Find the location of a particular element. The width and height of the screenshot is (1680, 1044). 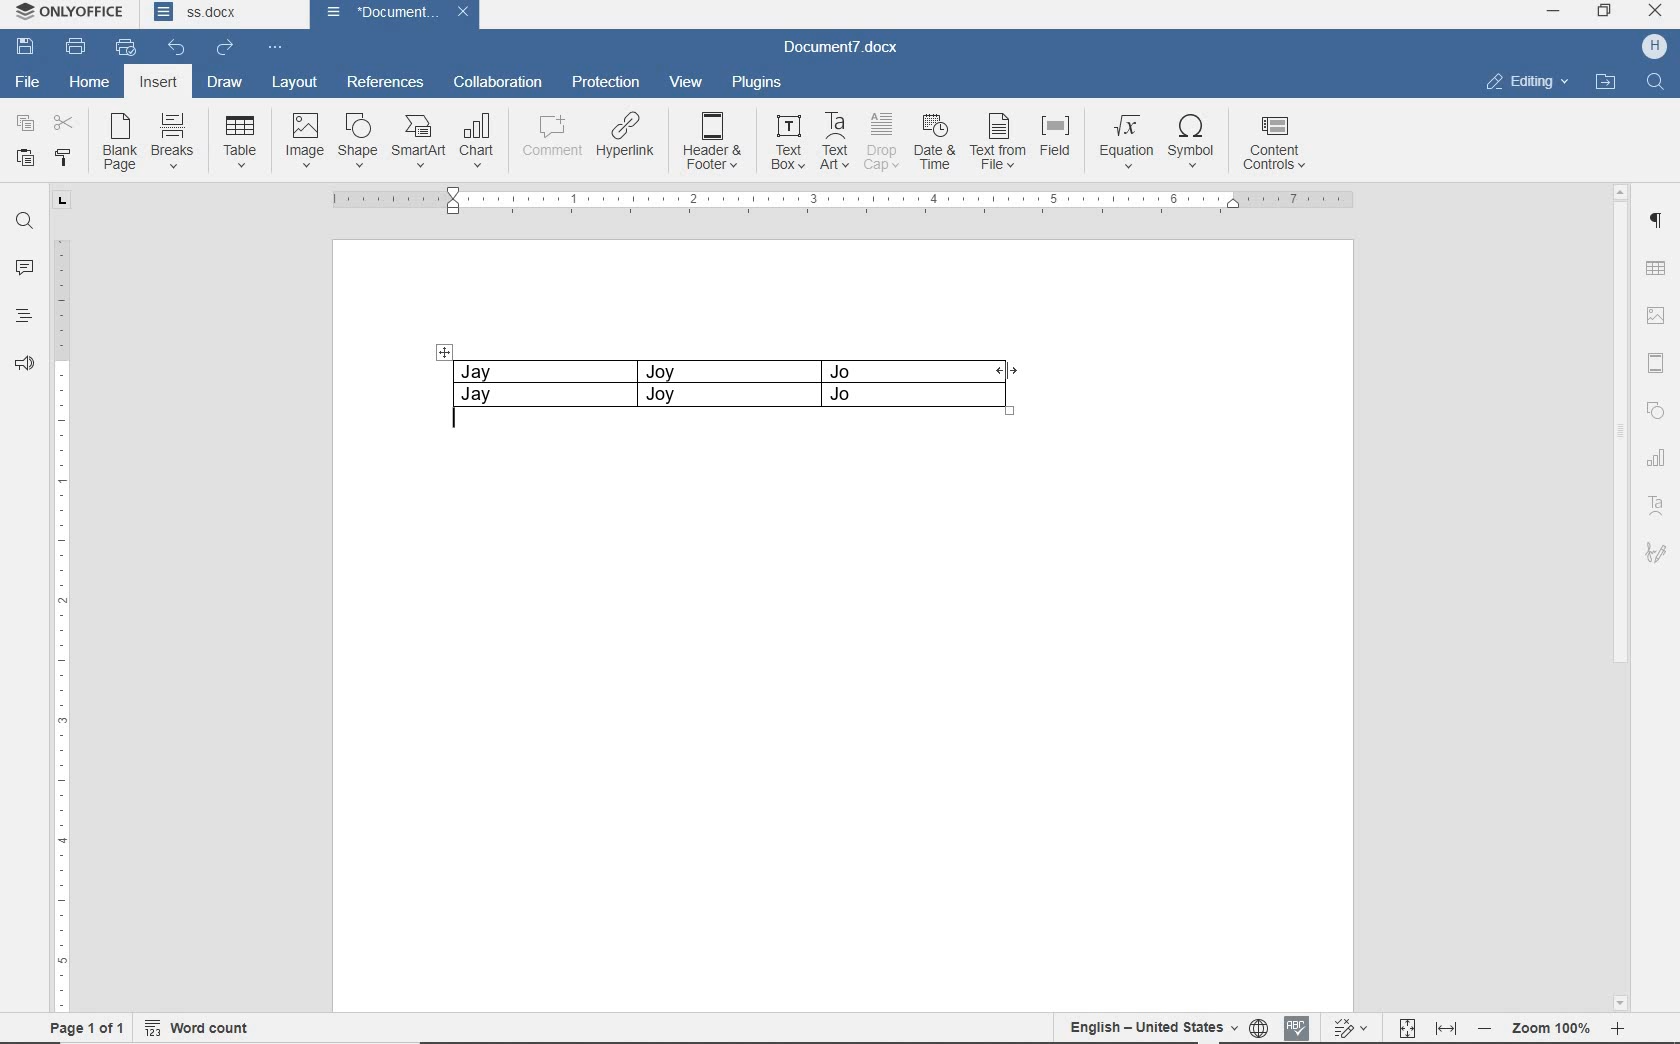

REFERENCES is located at coordinates (385, 82).